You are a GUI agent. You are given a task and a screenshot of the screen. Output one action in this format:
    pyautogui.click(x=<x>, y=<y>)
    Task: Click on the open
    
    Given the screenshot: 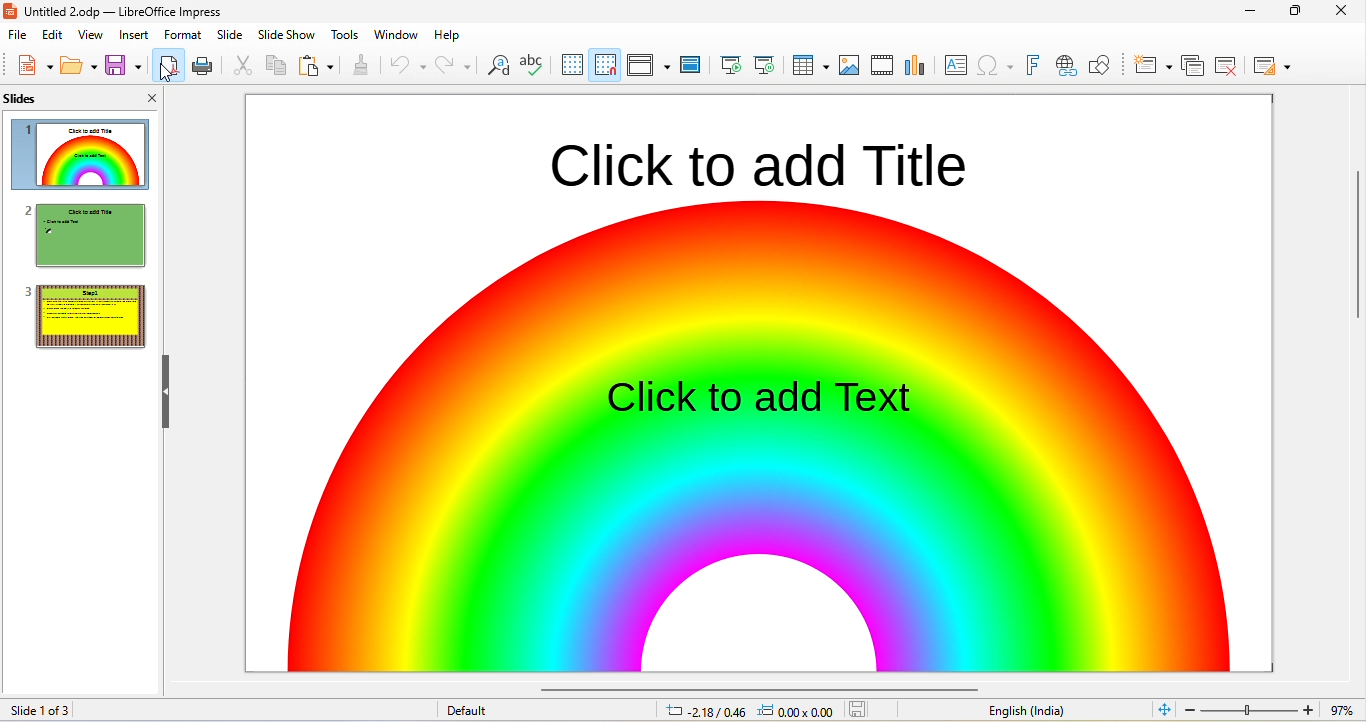 What is the action you would take?
    pyautogui.click(x=79, y=64)
    